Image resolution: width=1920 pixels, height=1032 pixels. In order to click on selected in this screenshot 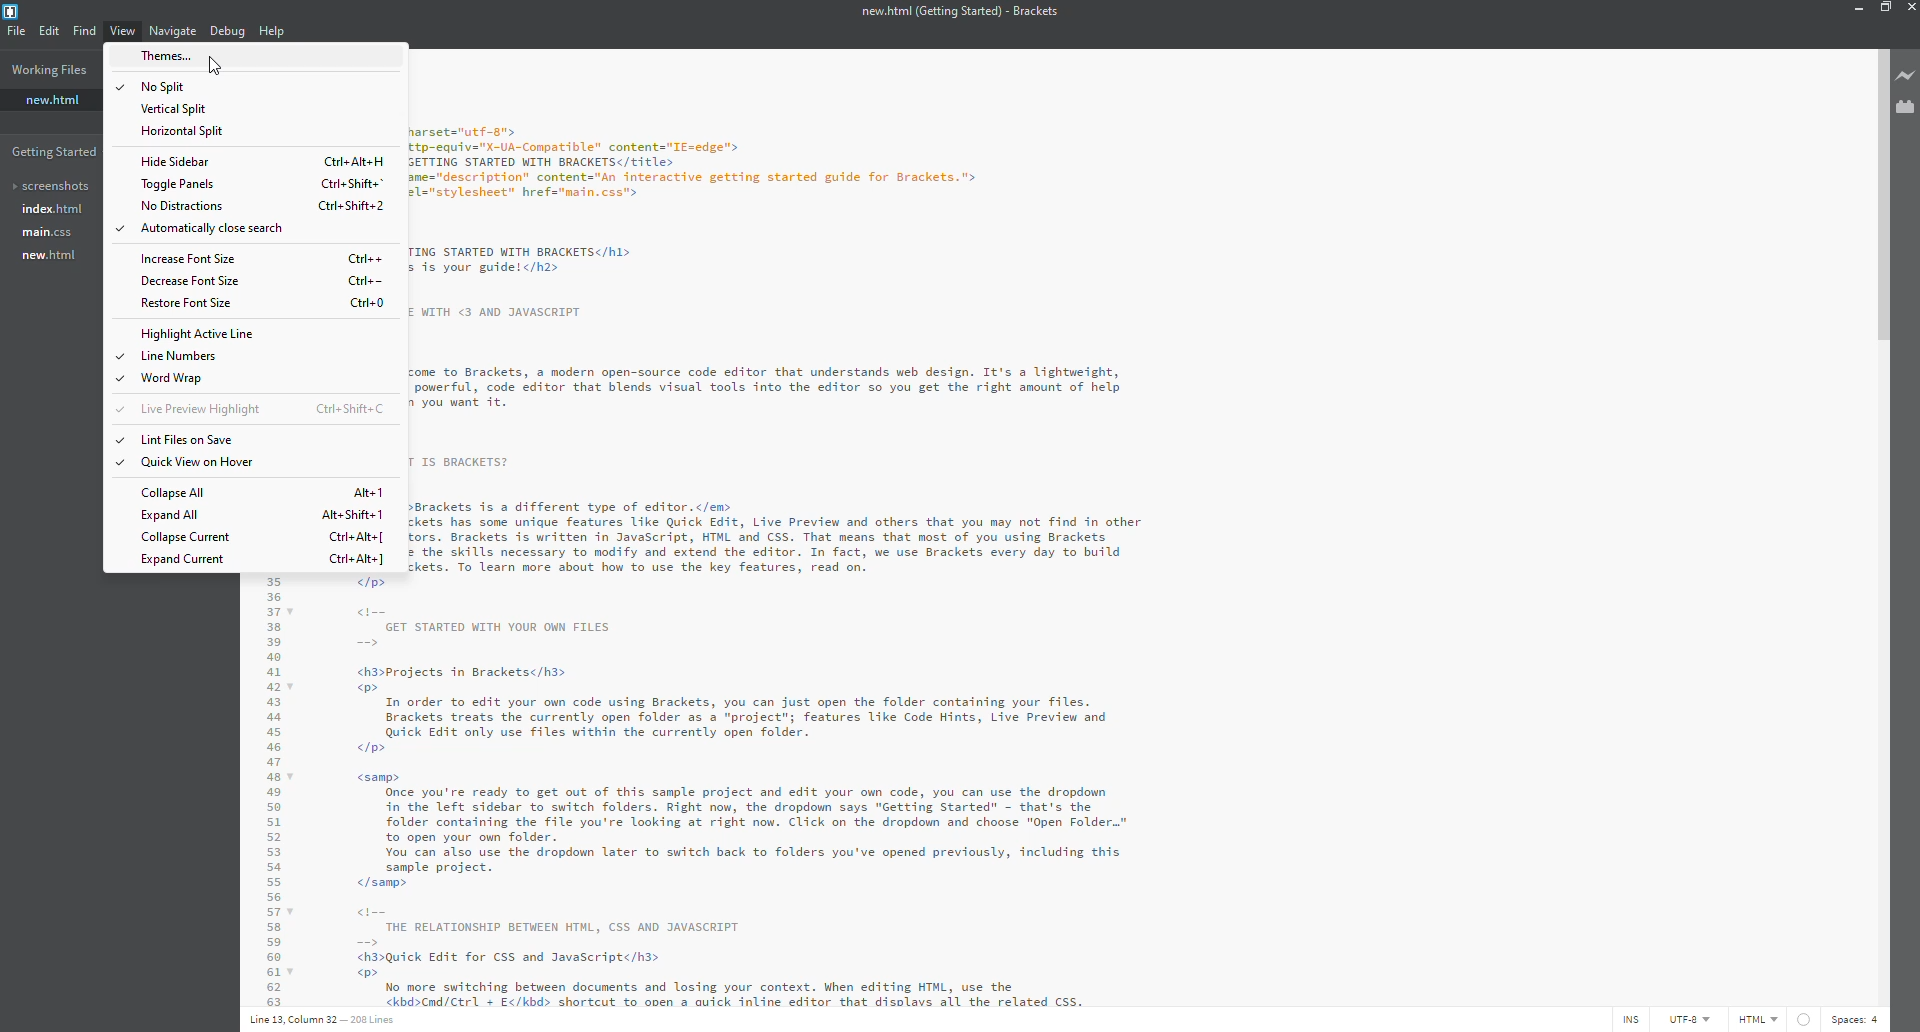, I will do `click(119, 440)`.